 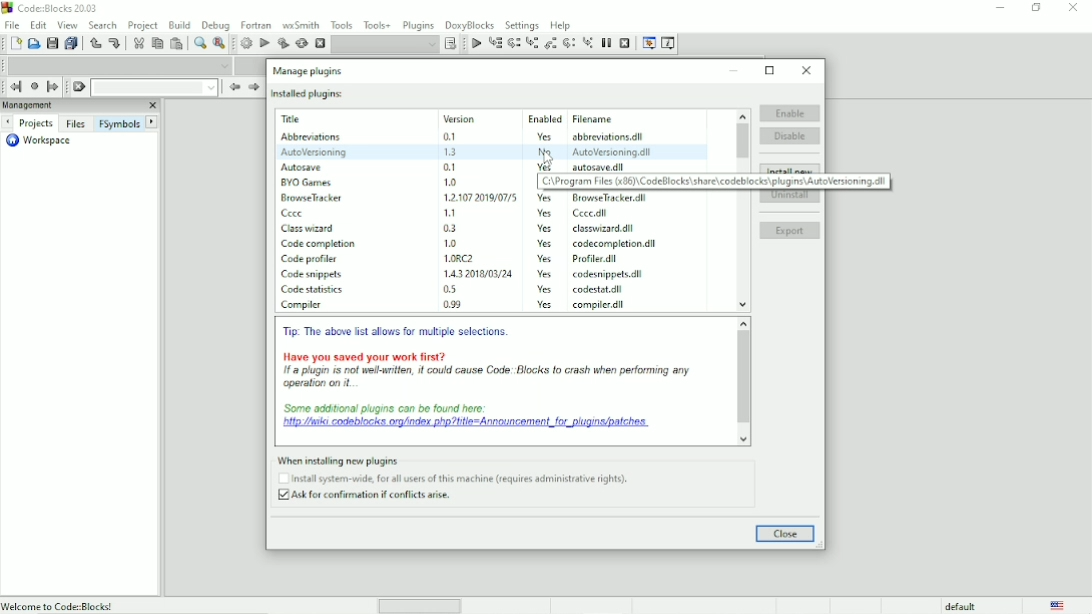 What do you see at coordinates (53, 88) in the screenshot?
I see `Jump forward` at bounding box center [53, 88].